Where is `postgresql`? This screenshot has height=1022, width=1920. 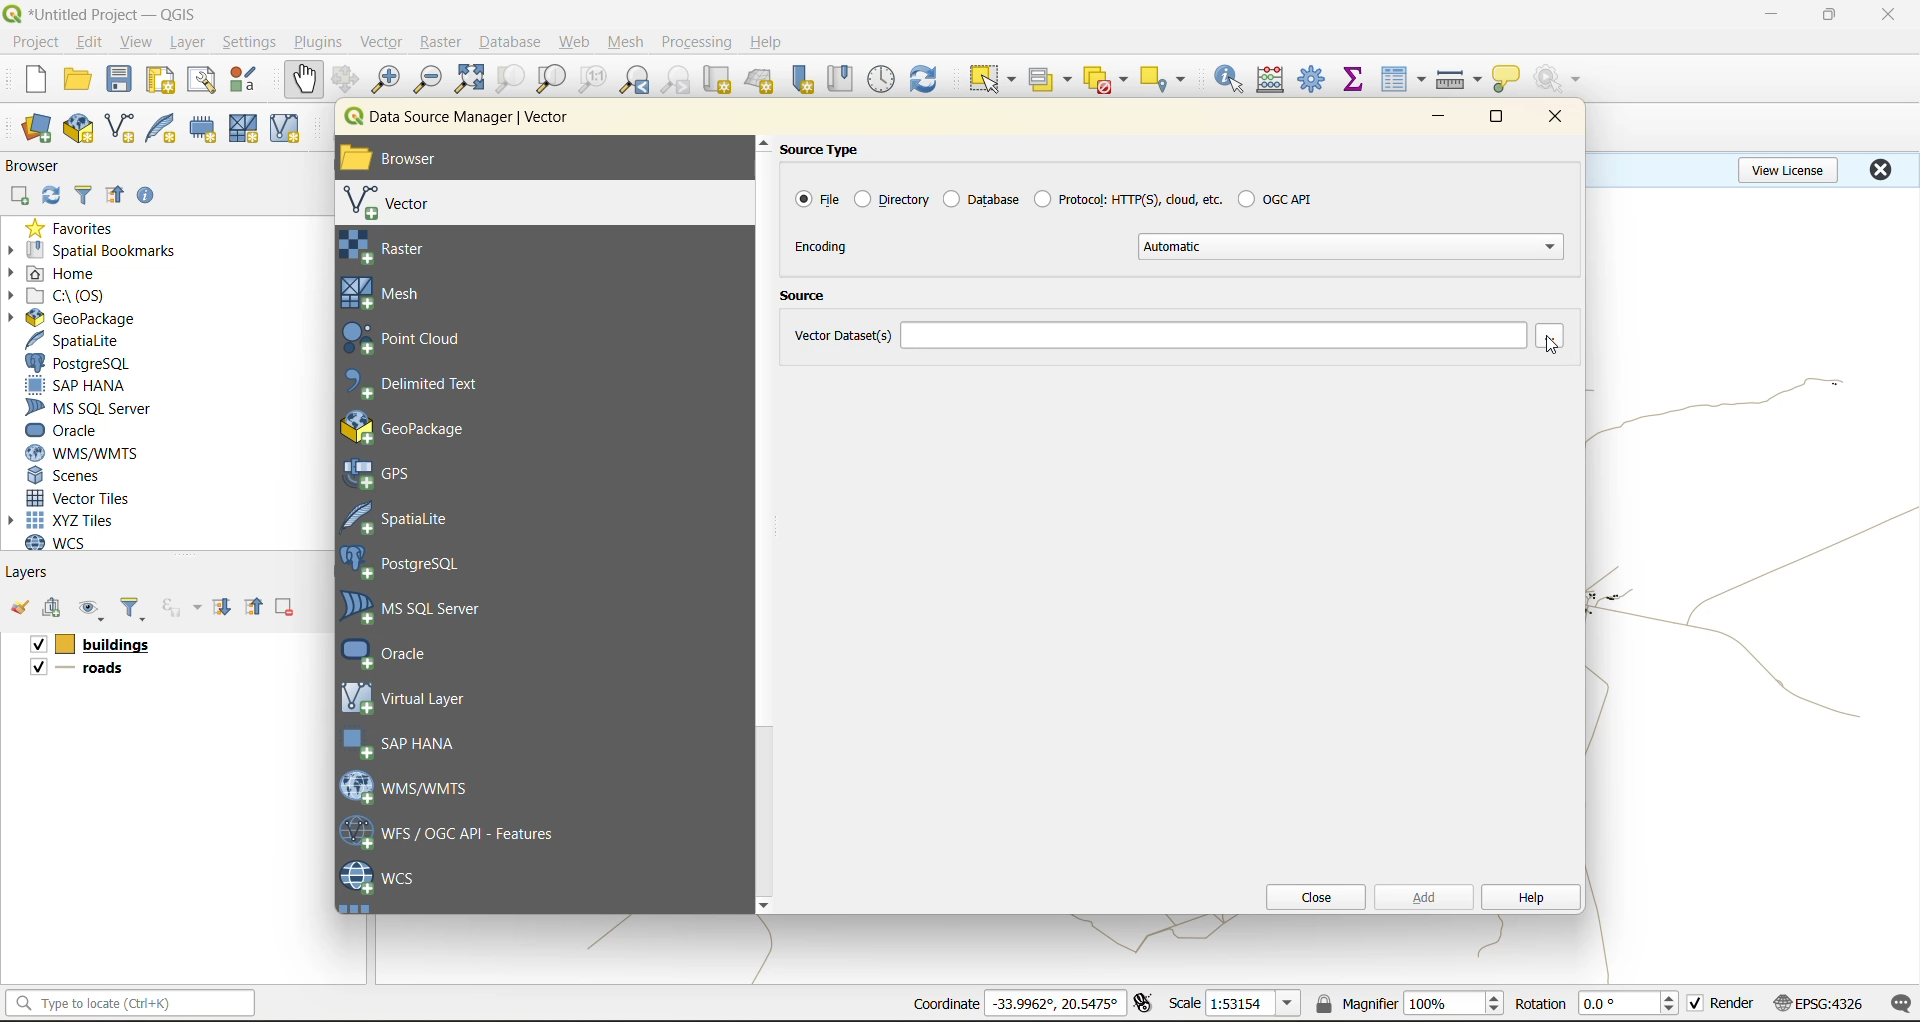
postgresql is located at coordinates (412, 565).